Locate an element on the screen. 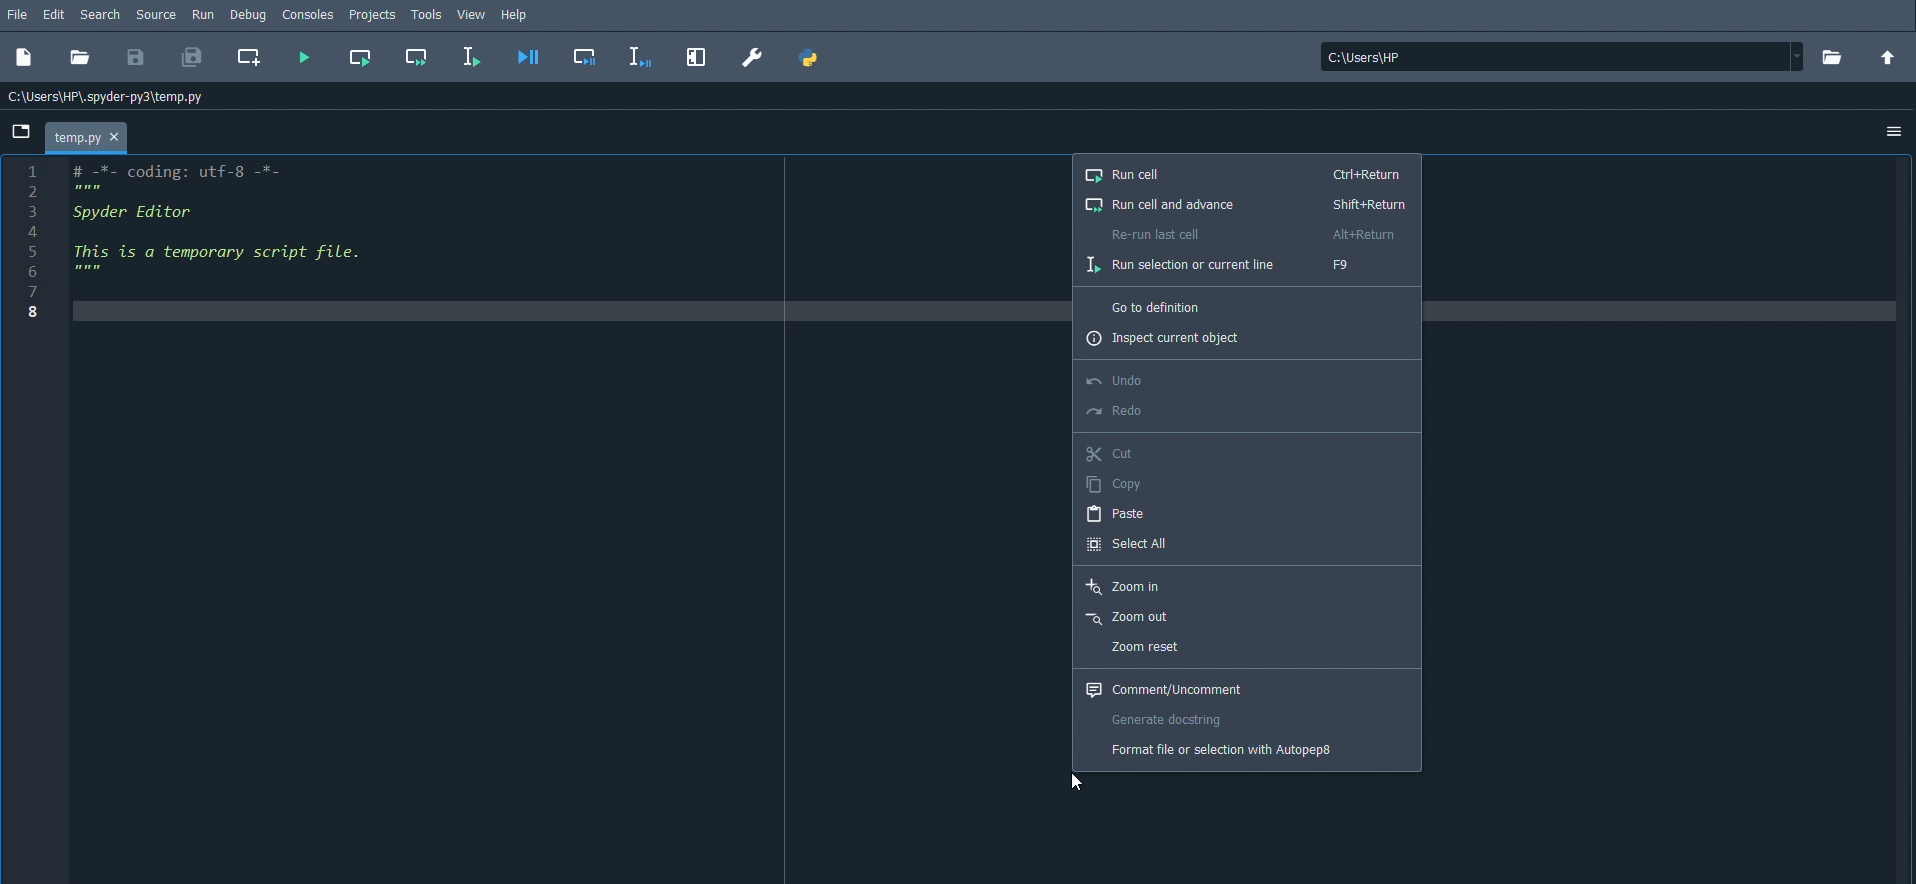 Image resolution: width=1916 pixels, height=884 pixels. Zoom reset is located at coordinates (1144, 646).